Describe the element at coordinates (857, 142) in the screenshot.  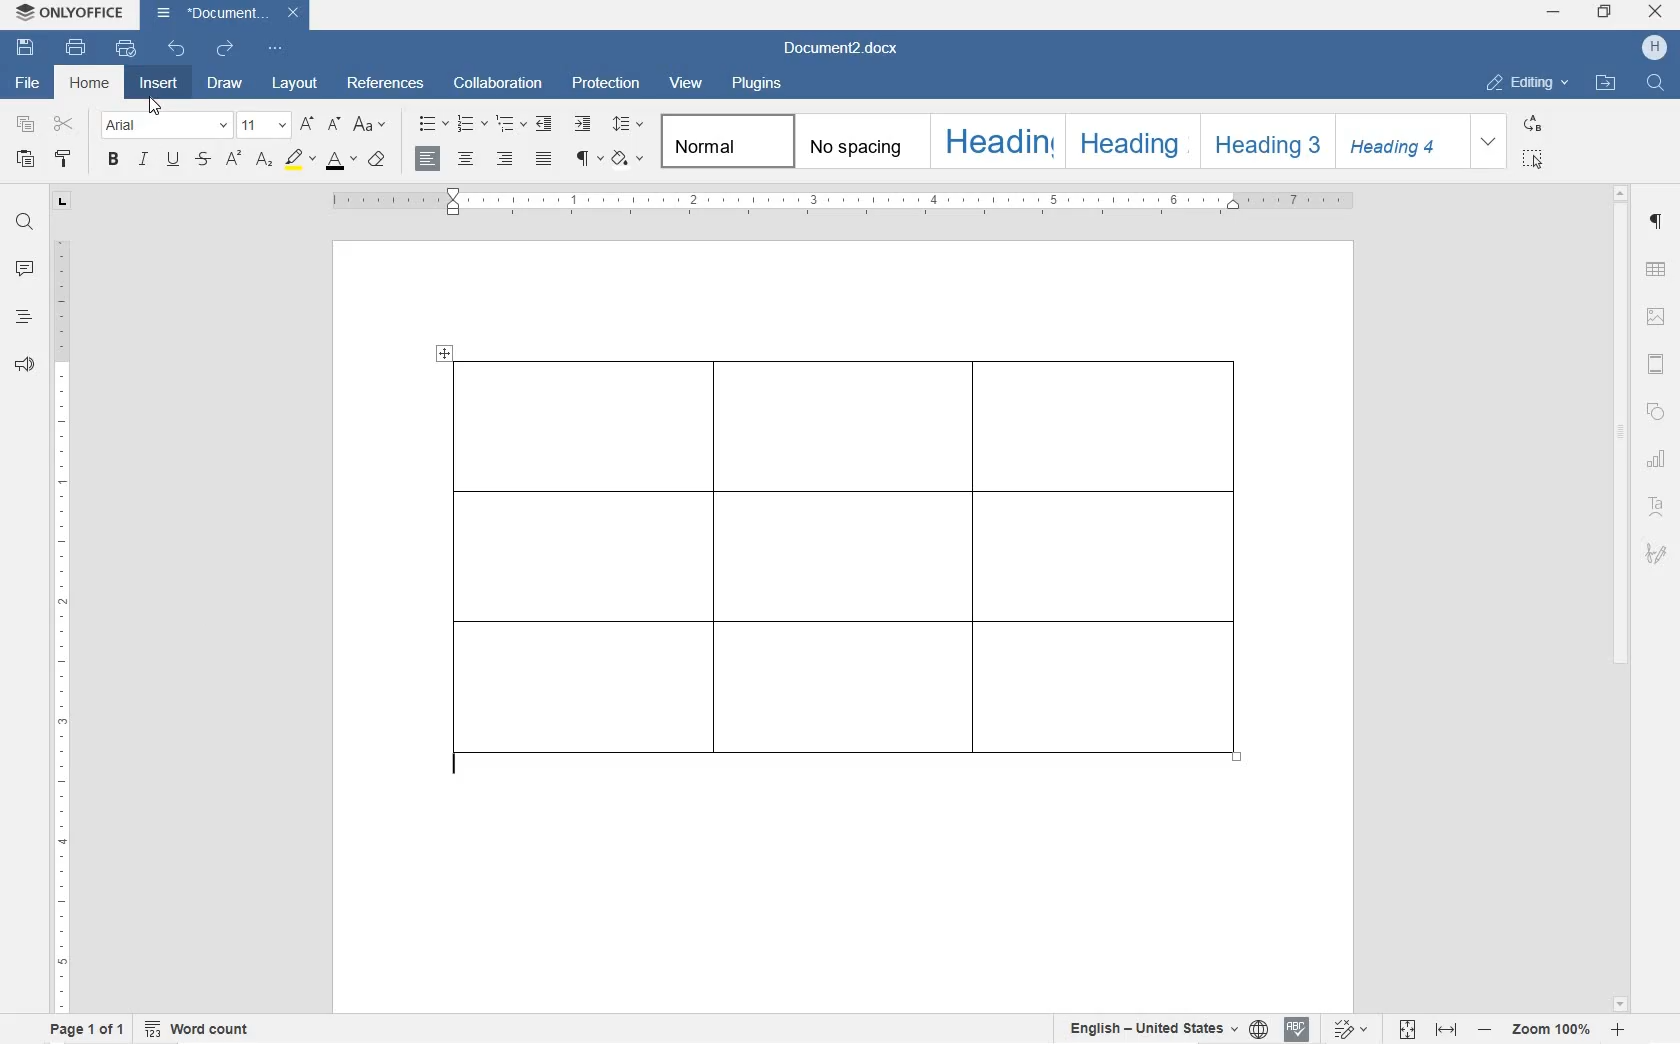
I see `no spacing` at that location.